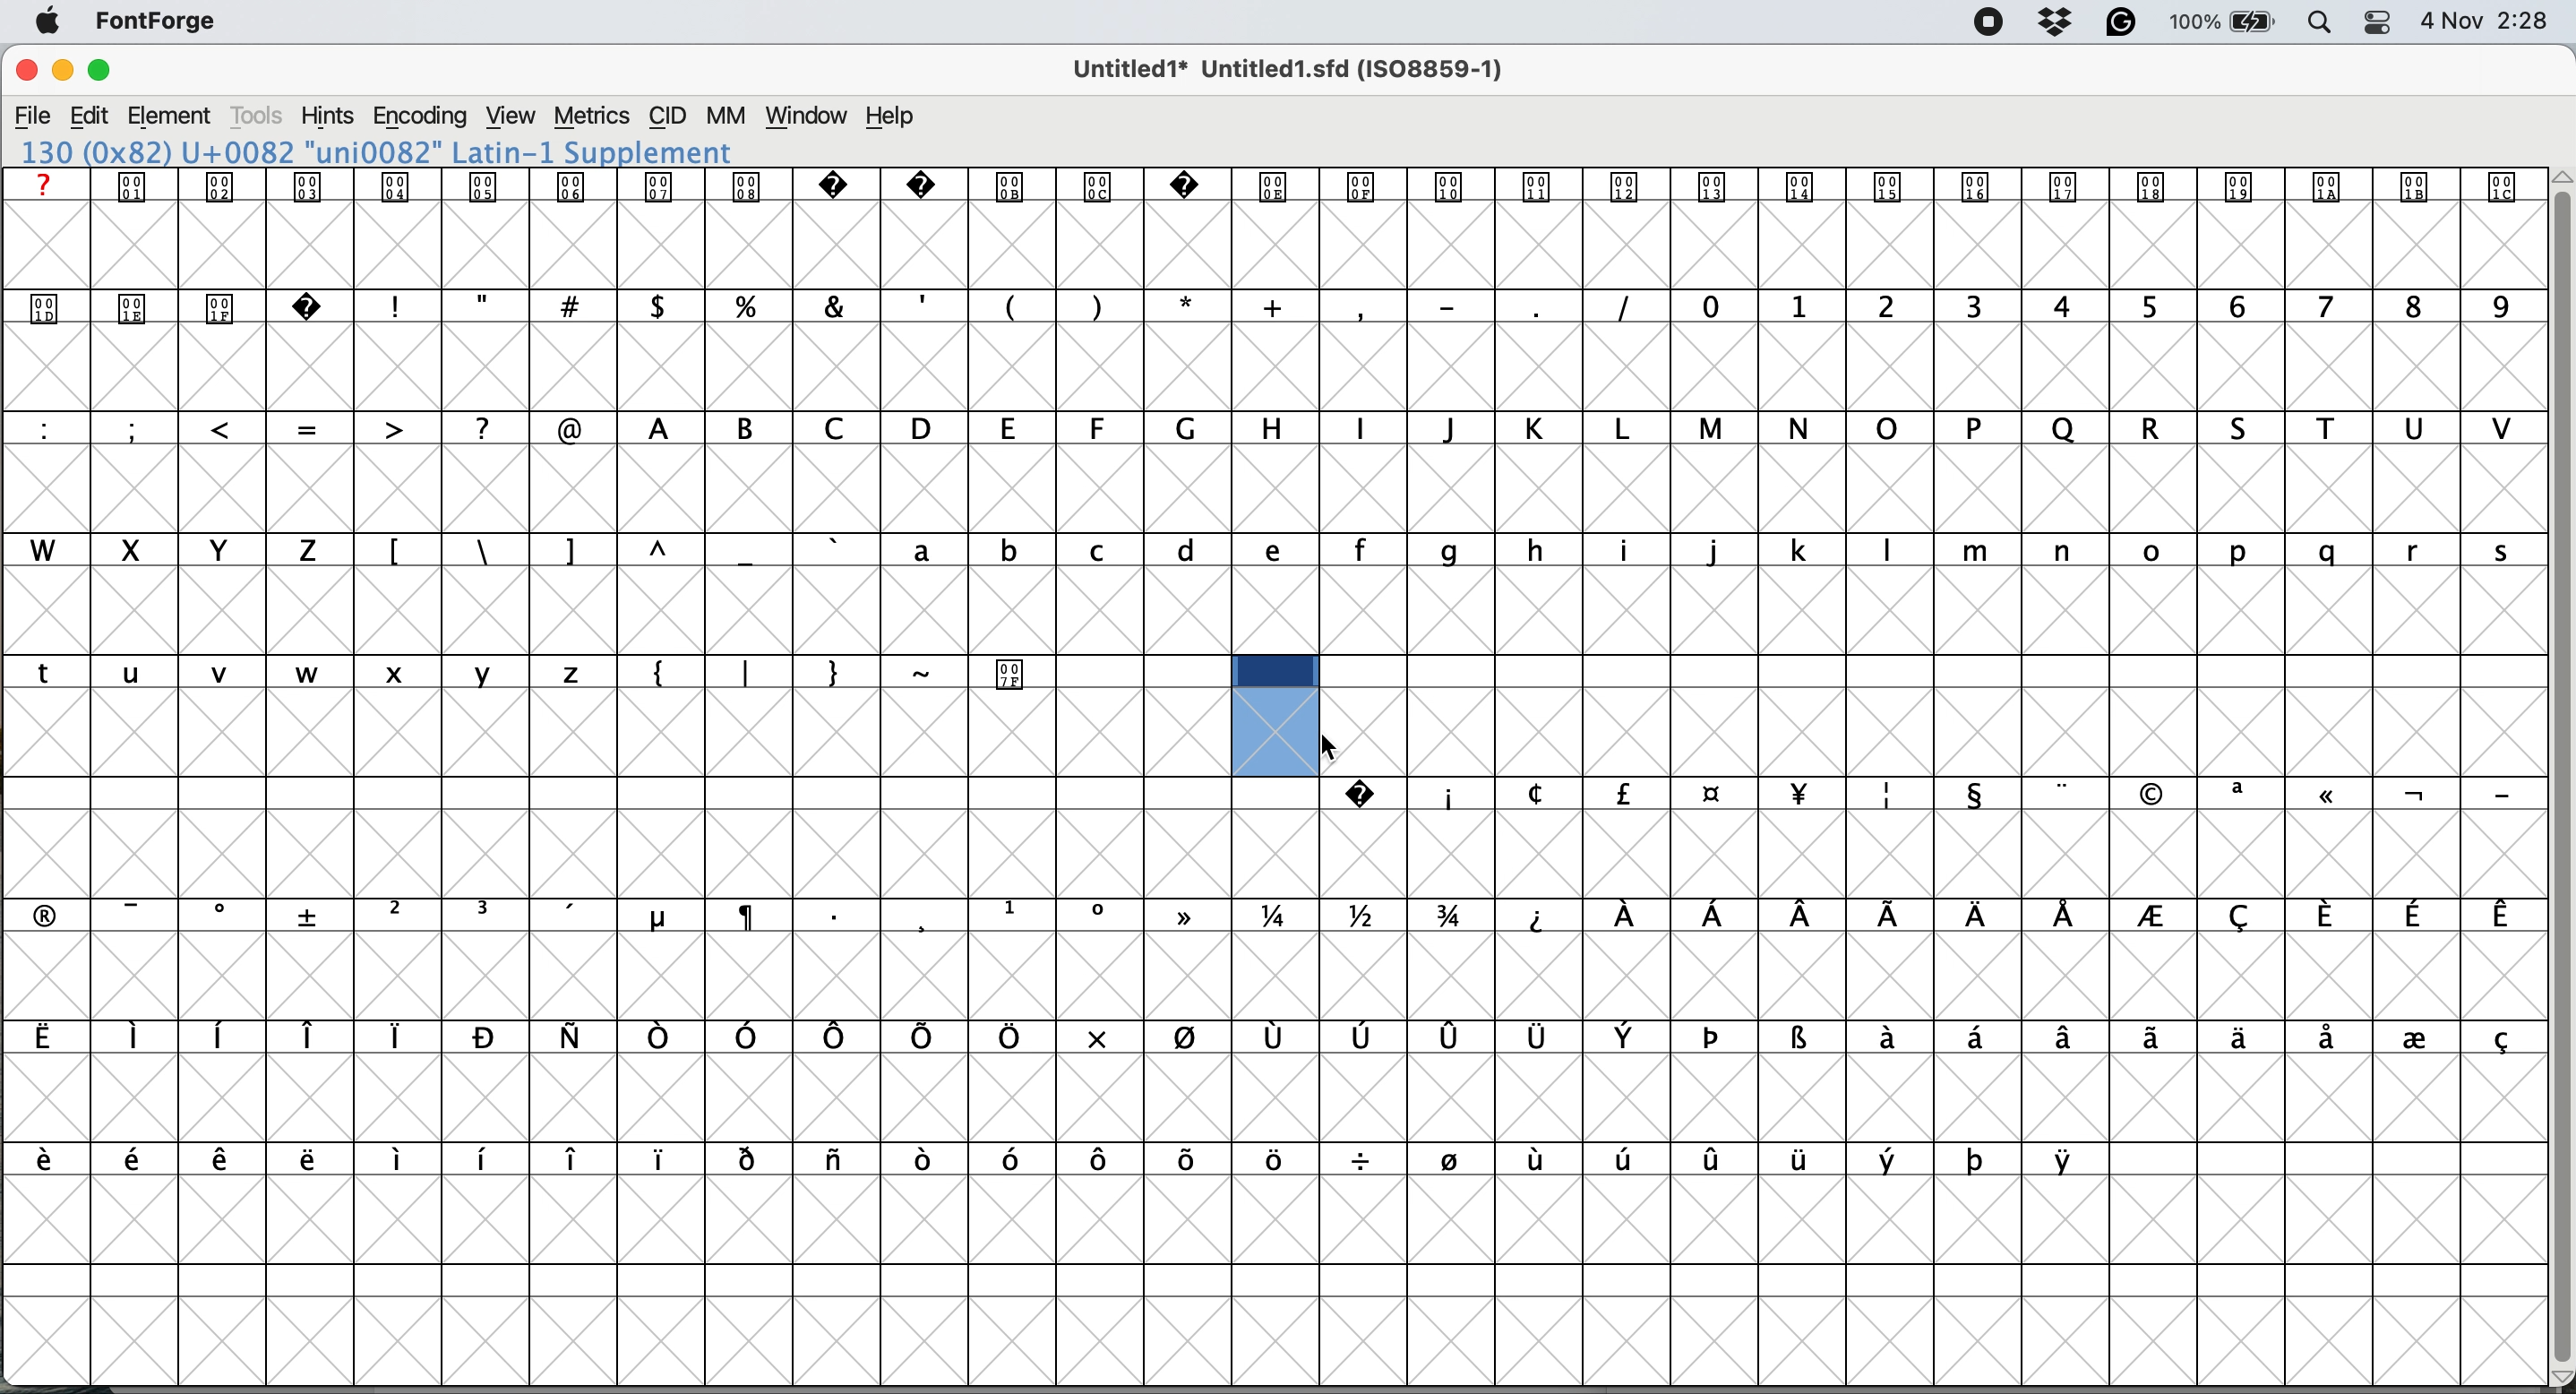  What do you see at coordinates (1277, 190) in the screenshot?
I see `symbol glyph` at bounding box center [1277, 190].